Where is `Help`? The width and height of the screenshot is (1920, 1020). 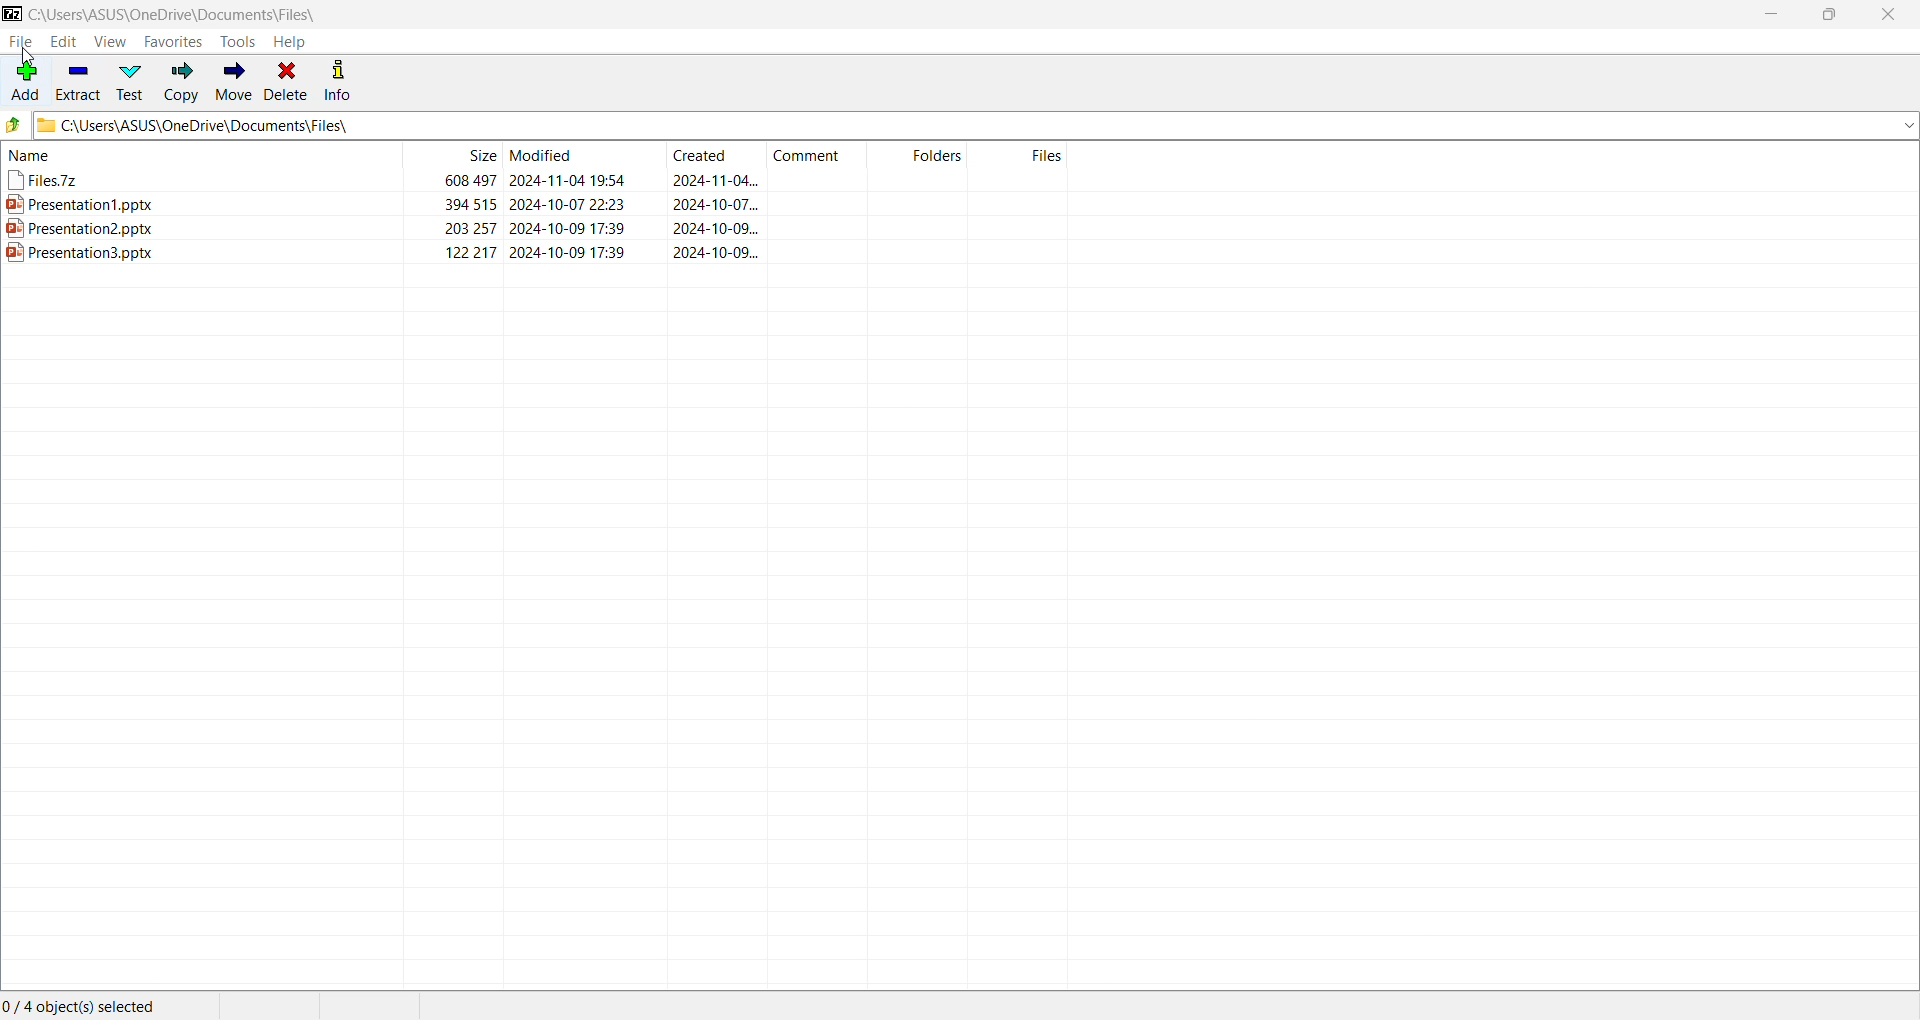 Help is located at coordinates (294, 44).